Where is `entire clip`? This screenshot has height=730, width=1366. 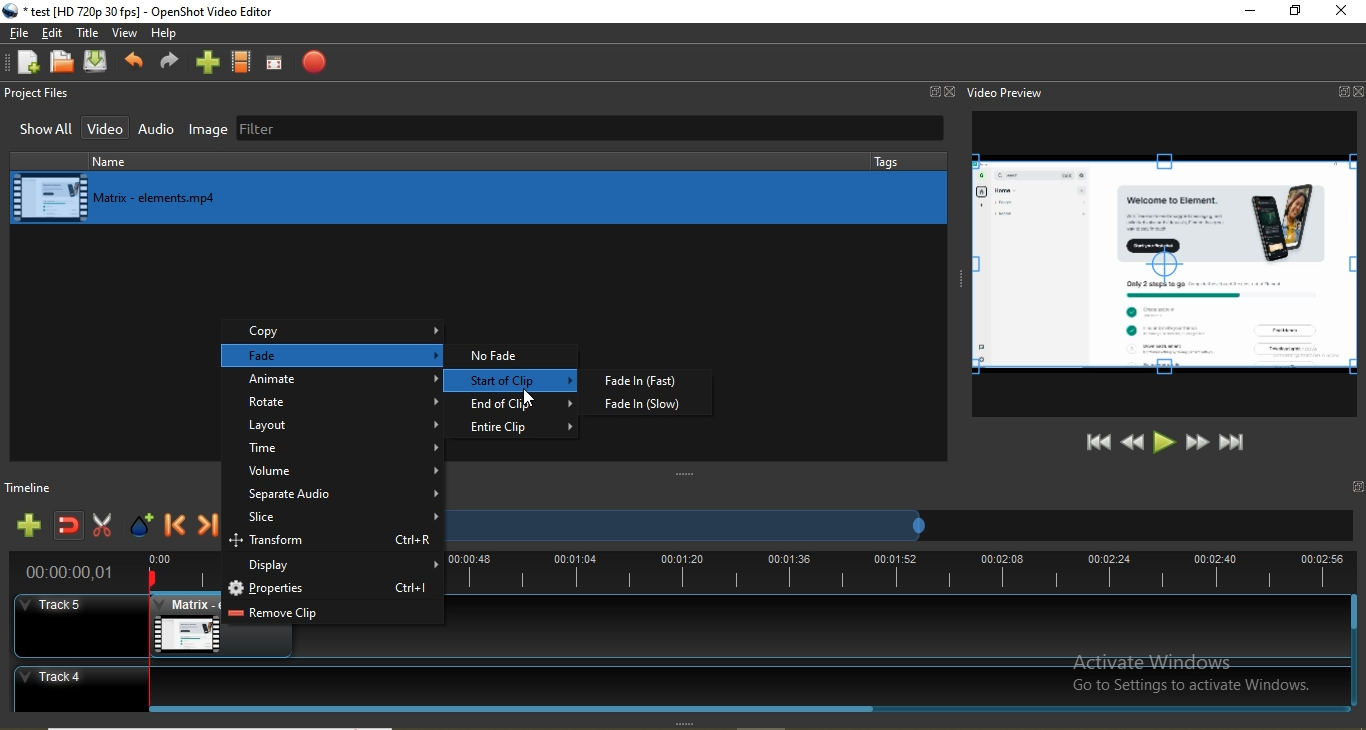
entire clip is located at coordinates (522, 426).